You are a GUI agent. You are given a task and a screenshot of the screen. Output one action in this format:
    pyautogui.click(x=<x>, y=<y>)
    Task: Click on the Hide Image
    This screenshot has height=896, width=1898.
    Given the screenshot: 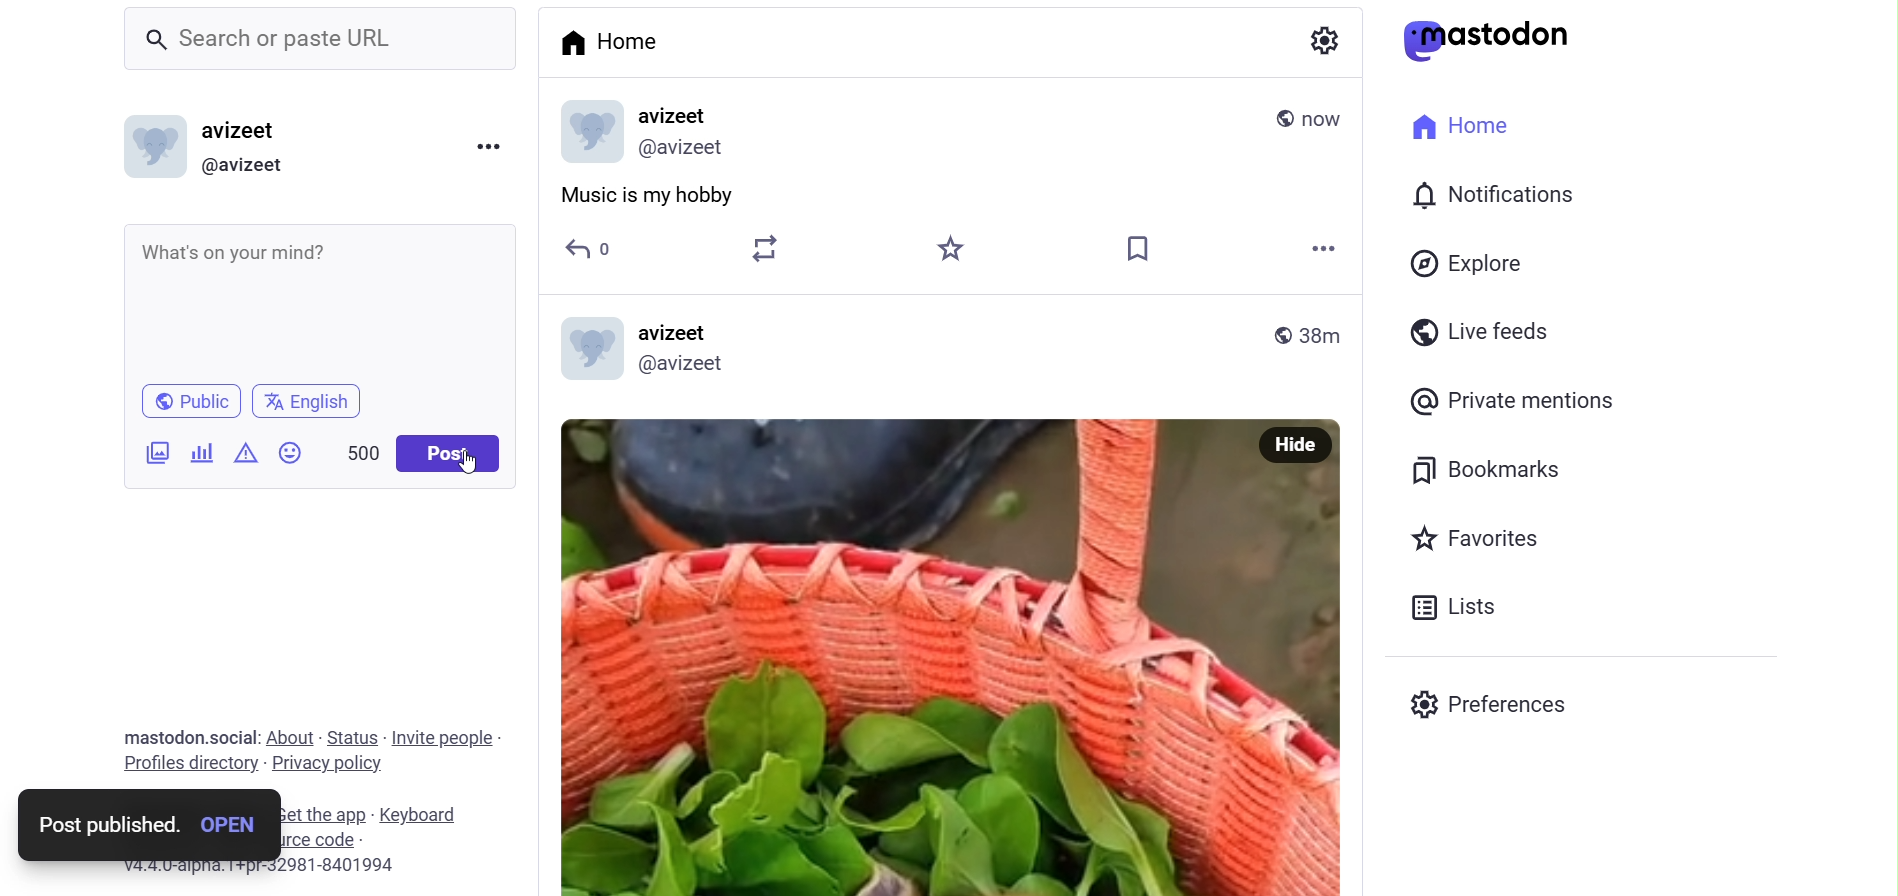 What is the action you would take?
    pyautogui.click(x=1295, y=449)
    